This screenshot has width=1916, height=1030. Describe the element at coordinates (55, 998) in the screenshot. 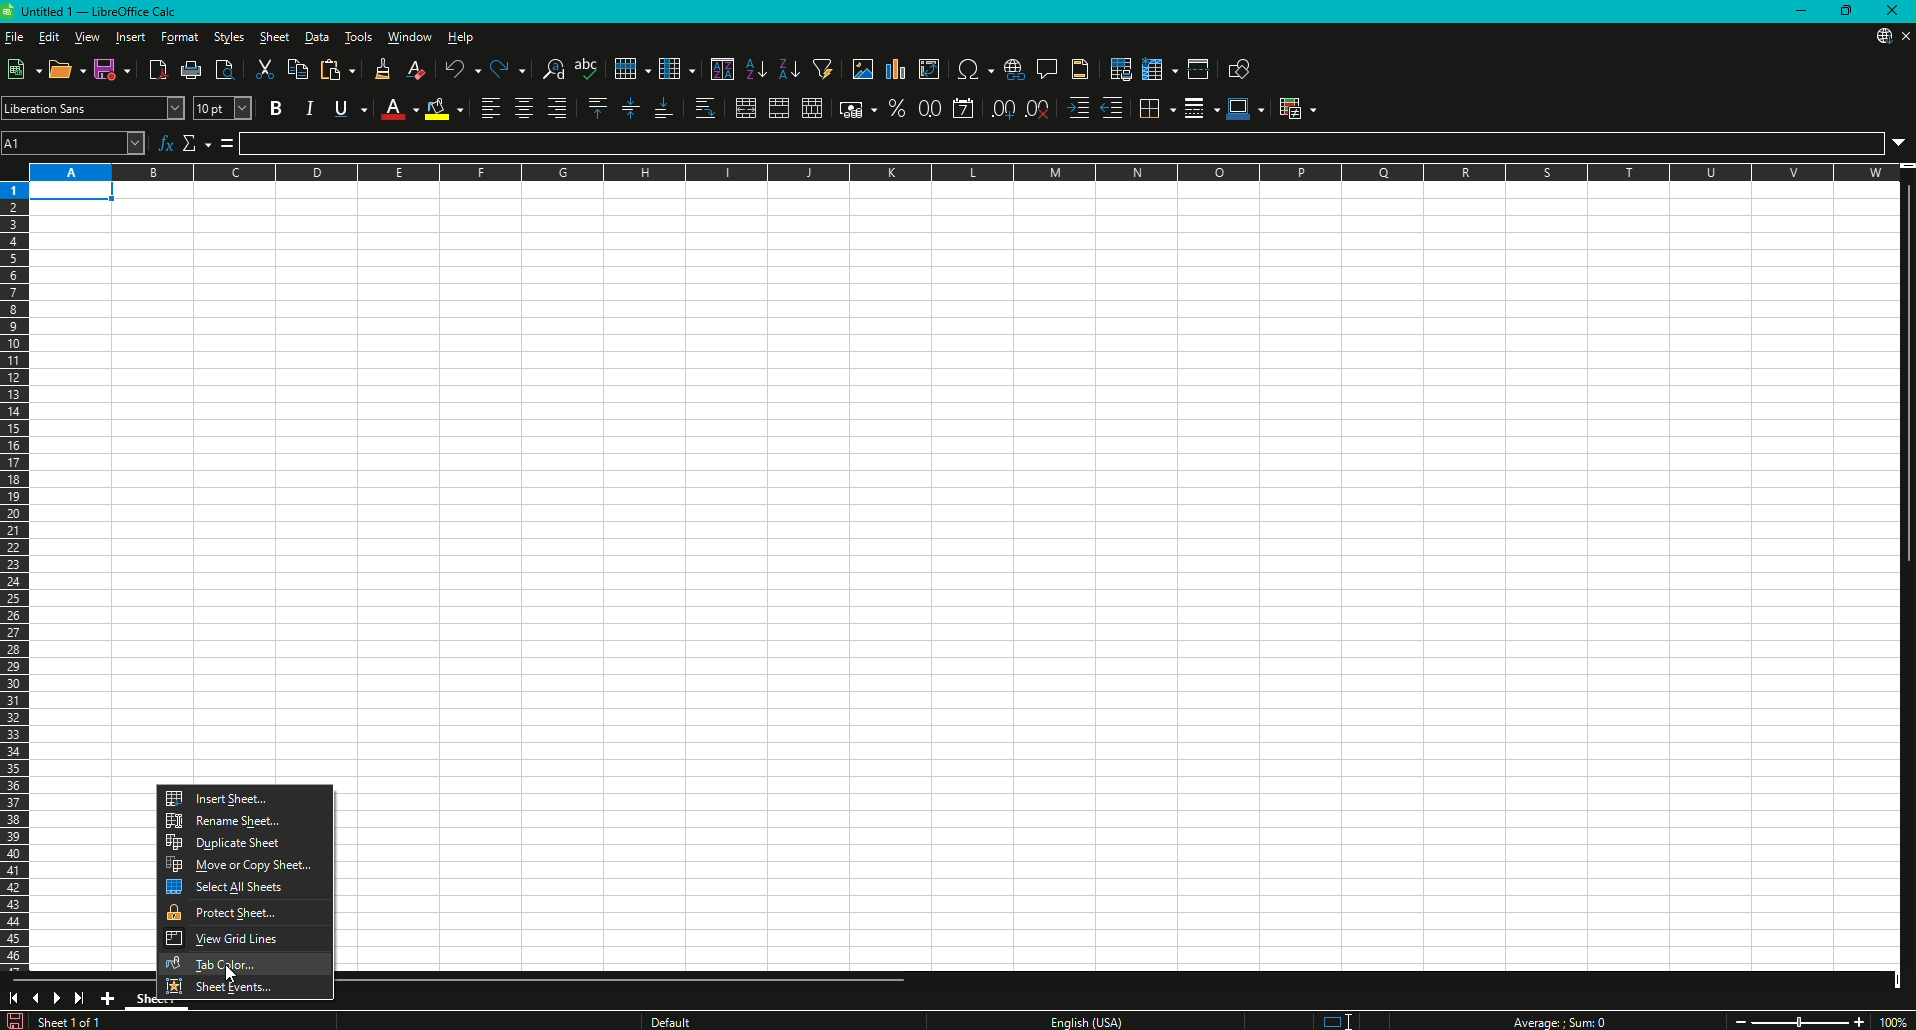

I see `Next slide` at that location.